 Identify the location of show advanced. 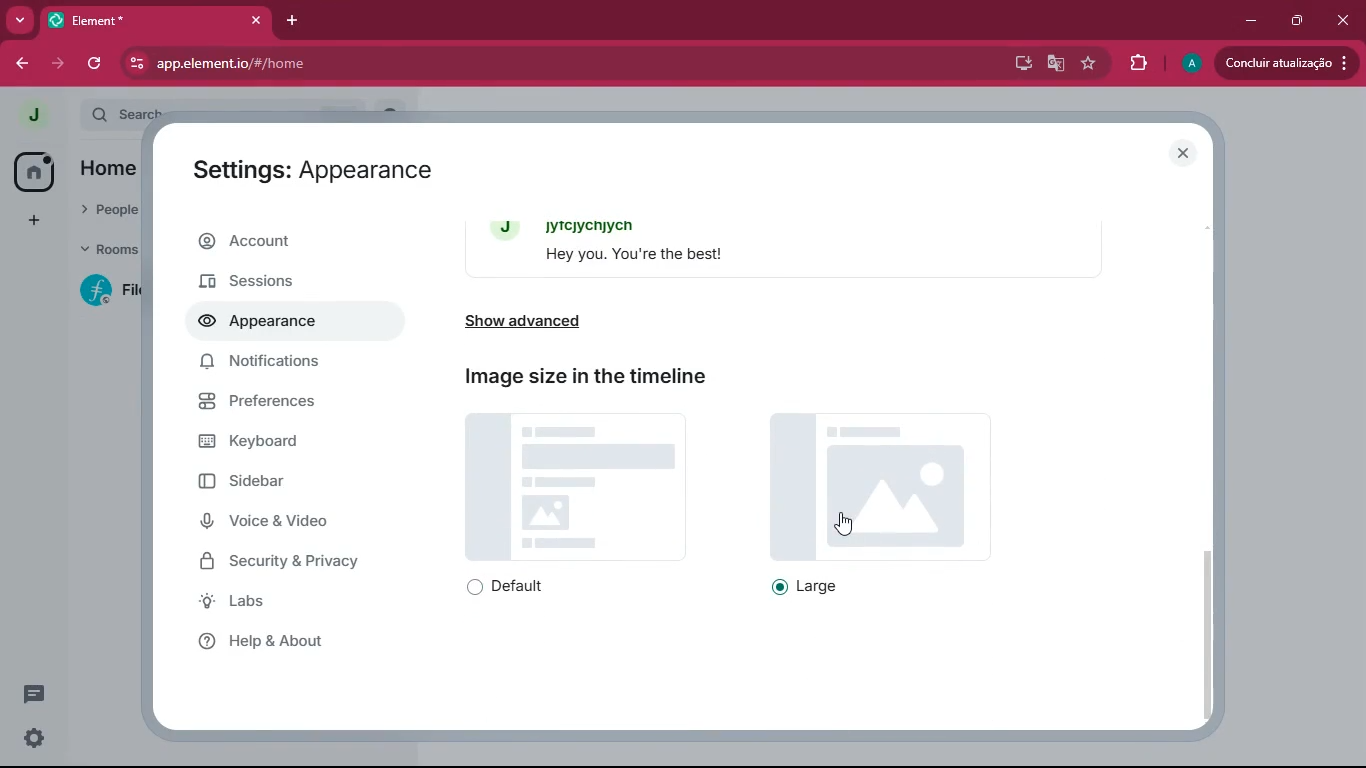
(560, 321).